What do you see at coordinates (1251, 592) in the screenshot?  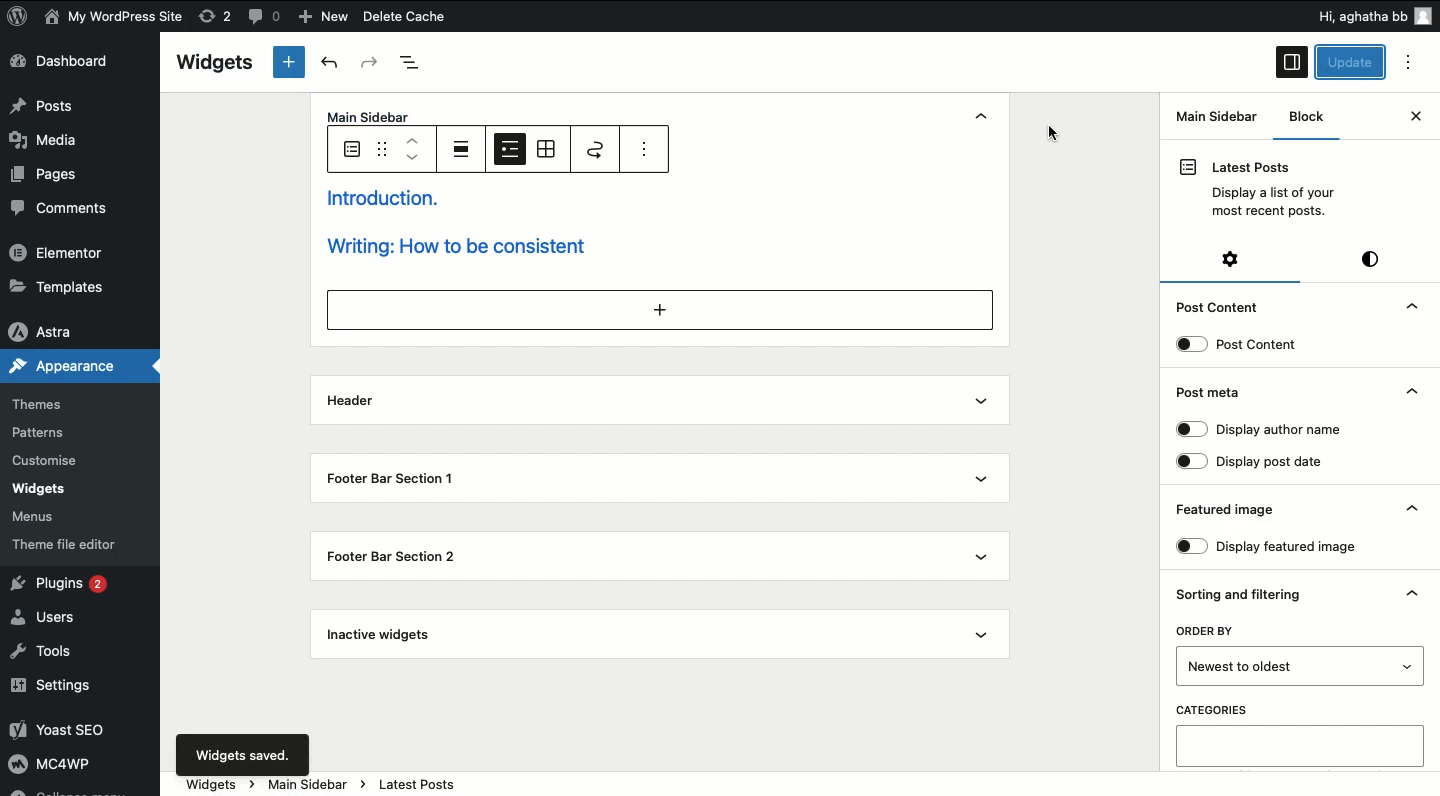 I see `Sorting and filtering` at bounding box center [1251, 592].